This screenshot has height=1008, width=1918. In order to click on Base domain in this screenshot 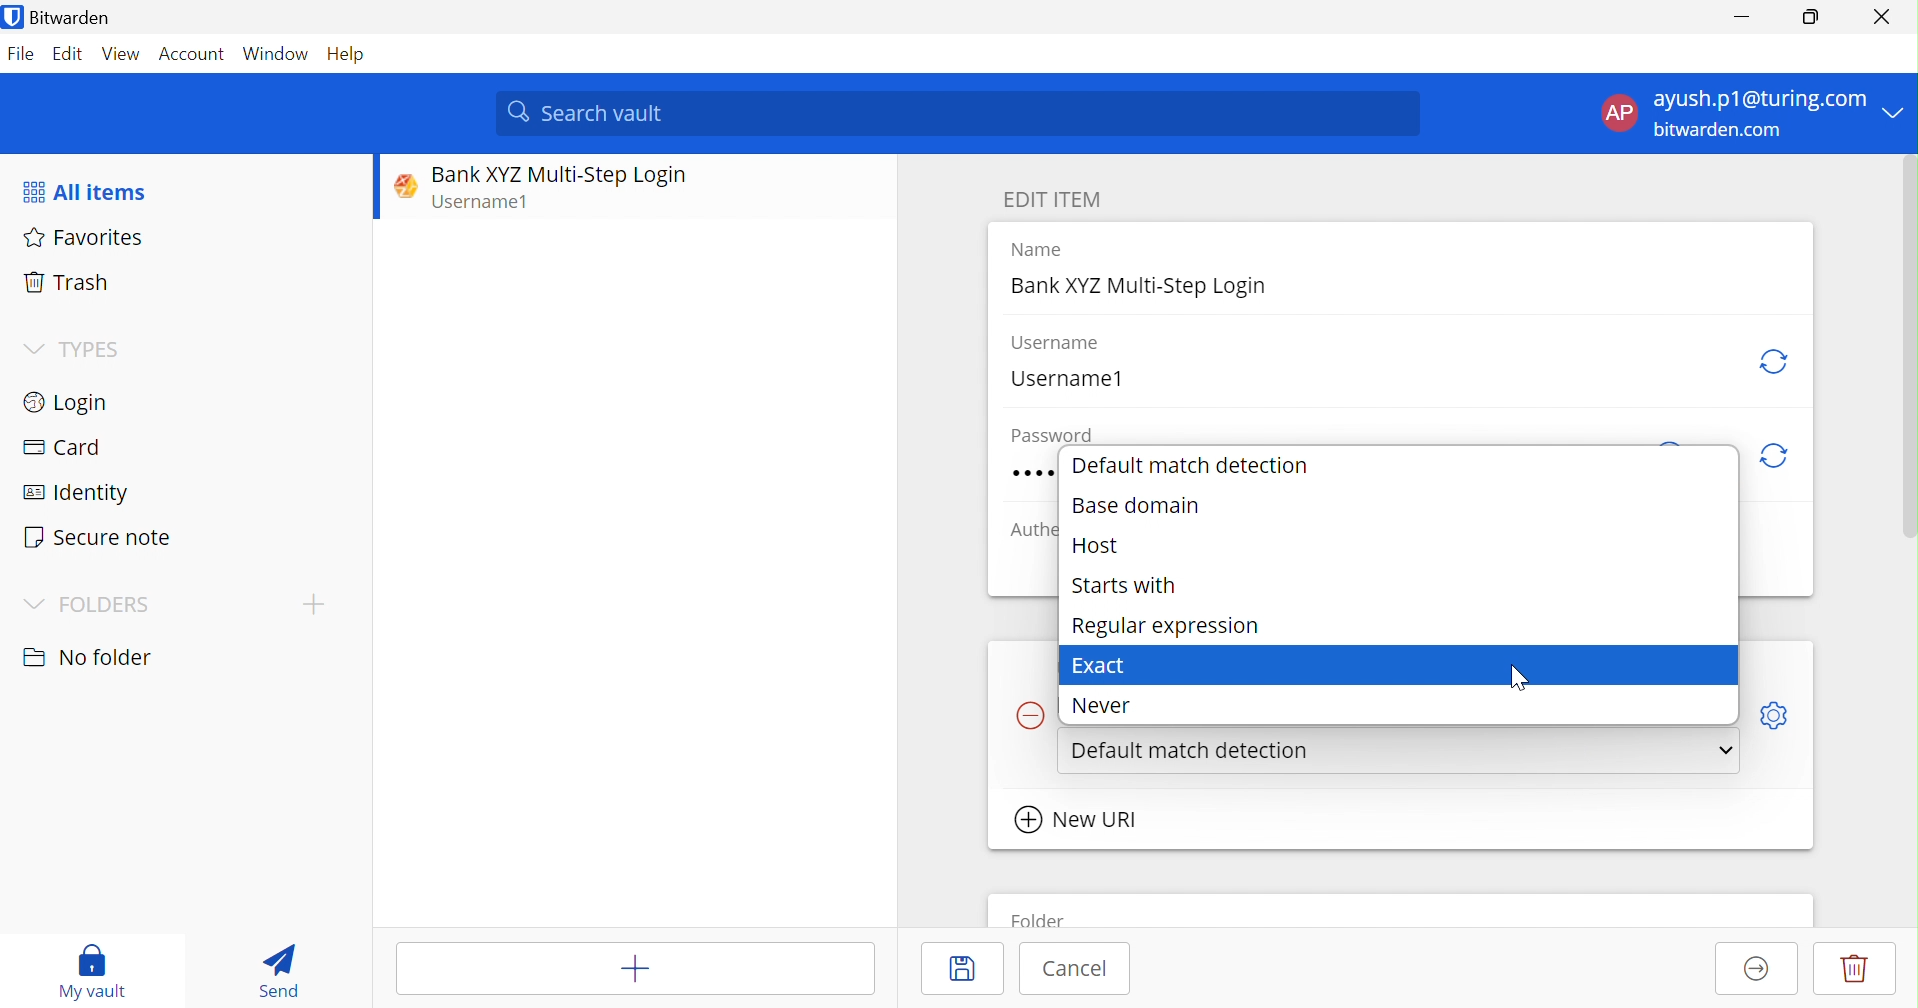, I will do `click(1137, 508)`.